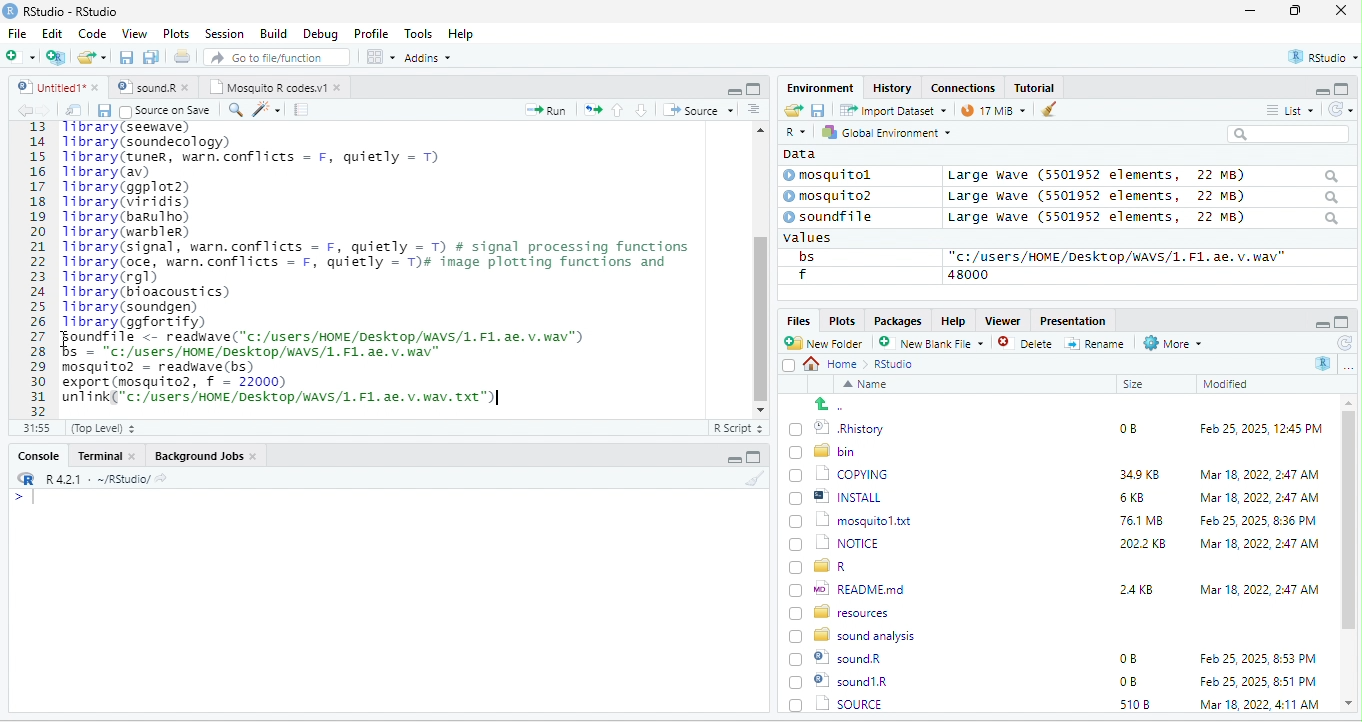  I want to click on 1302 KB, so click(1145, 704).